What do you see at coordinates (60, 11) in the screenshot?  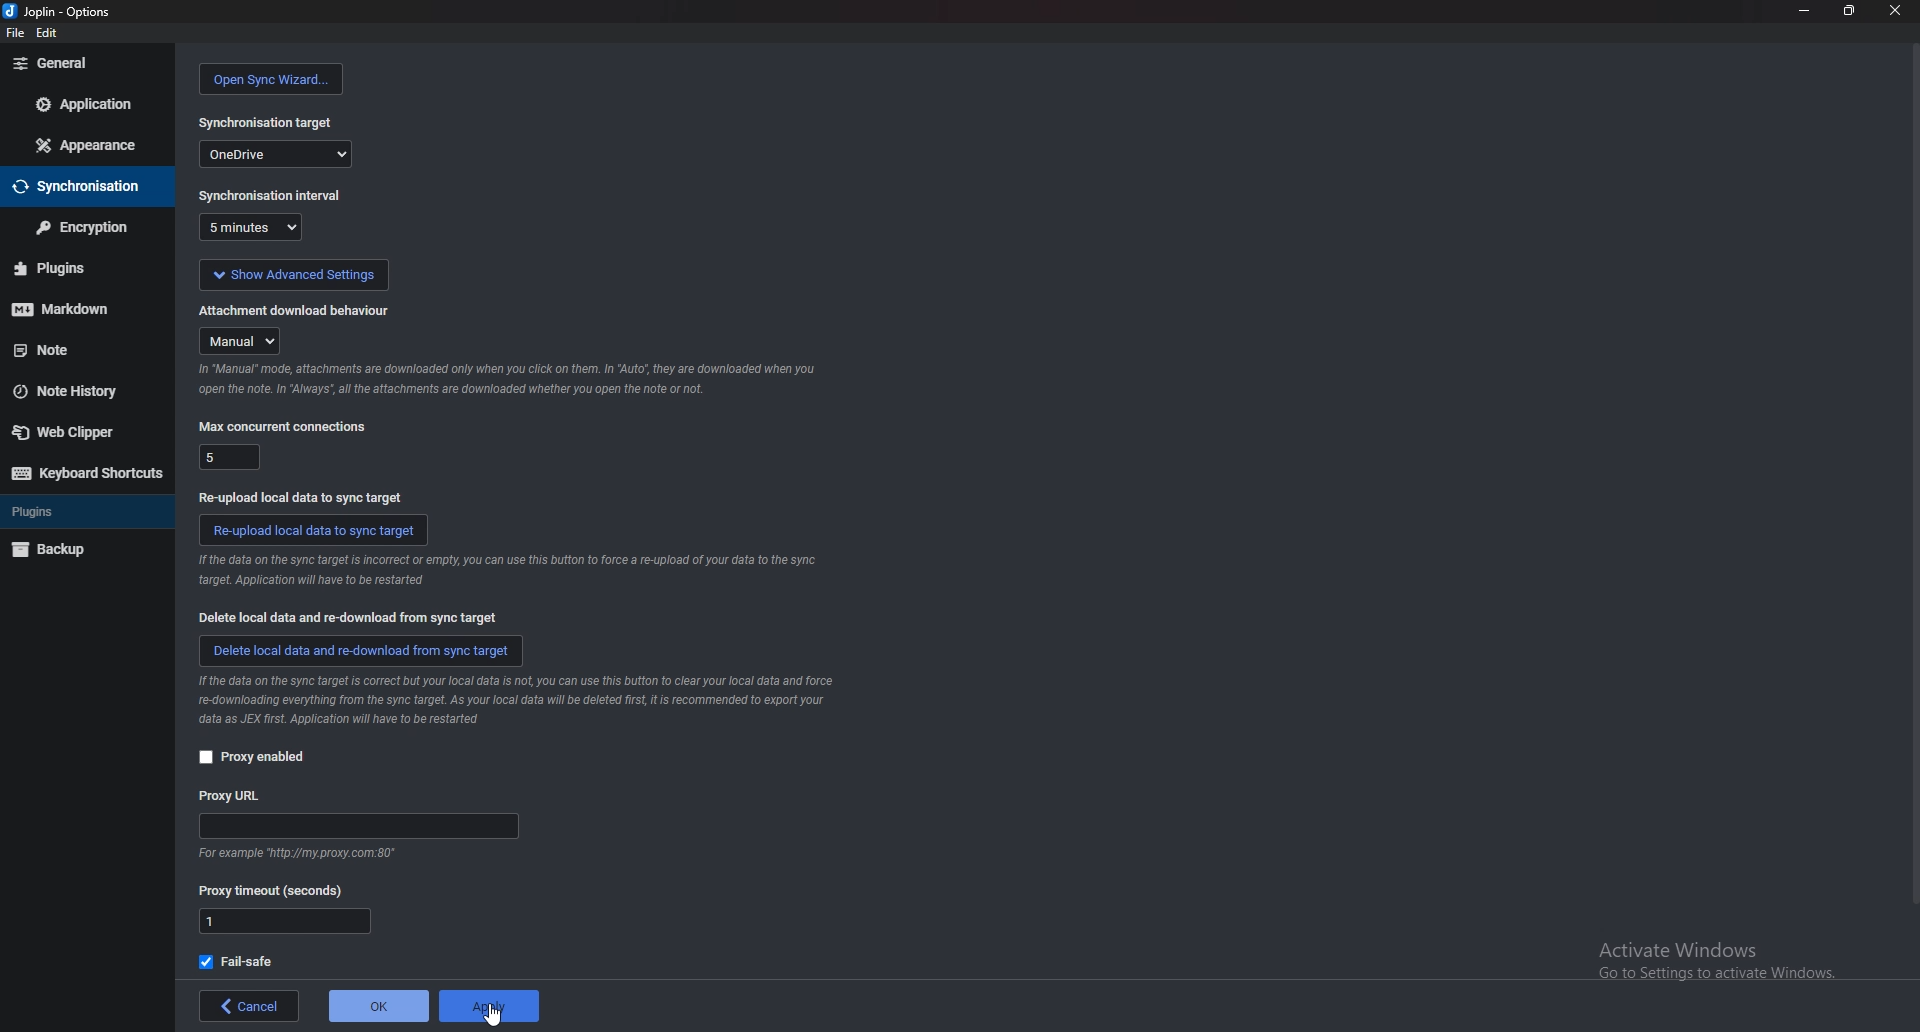 I see `options` at bounding box center [60, 11].